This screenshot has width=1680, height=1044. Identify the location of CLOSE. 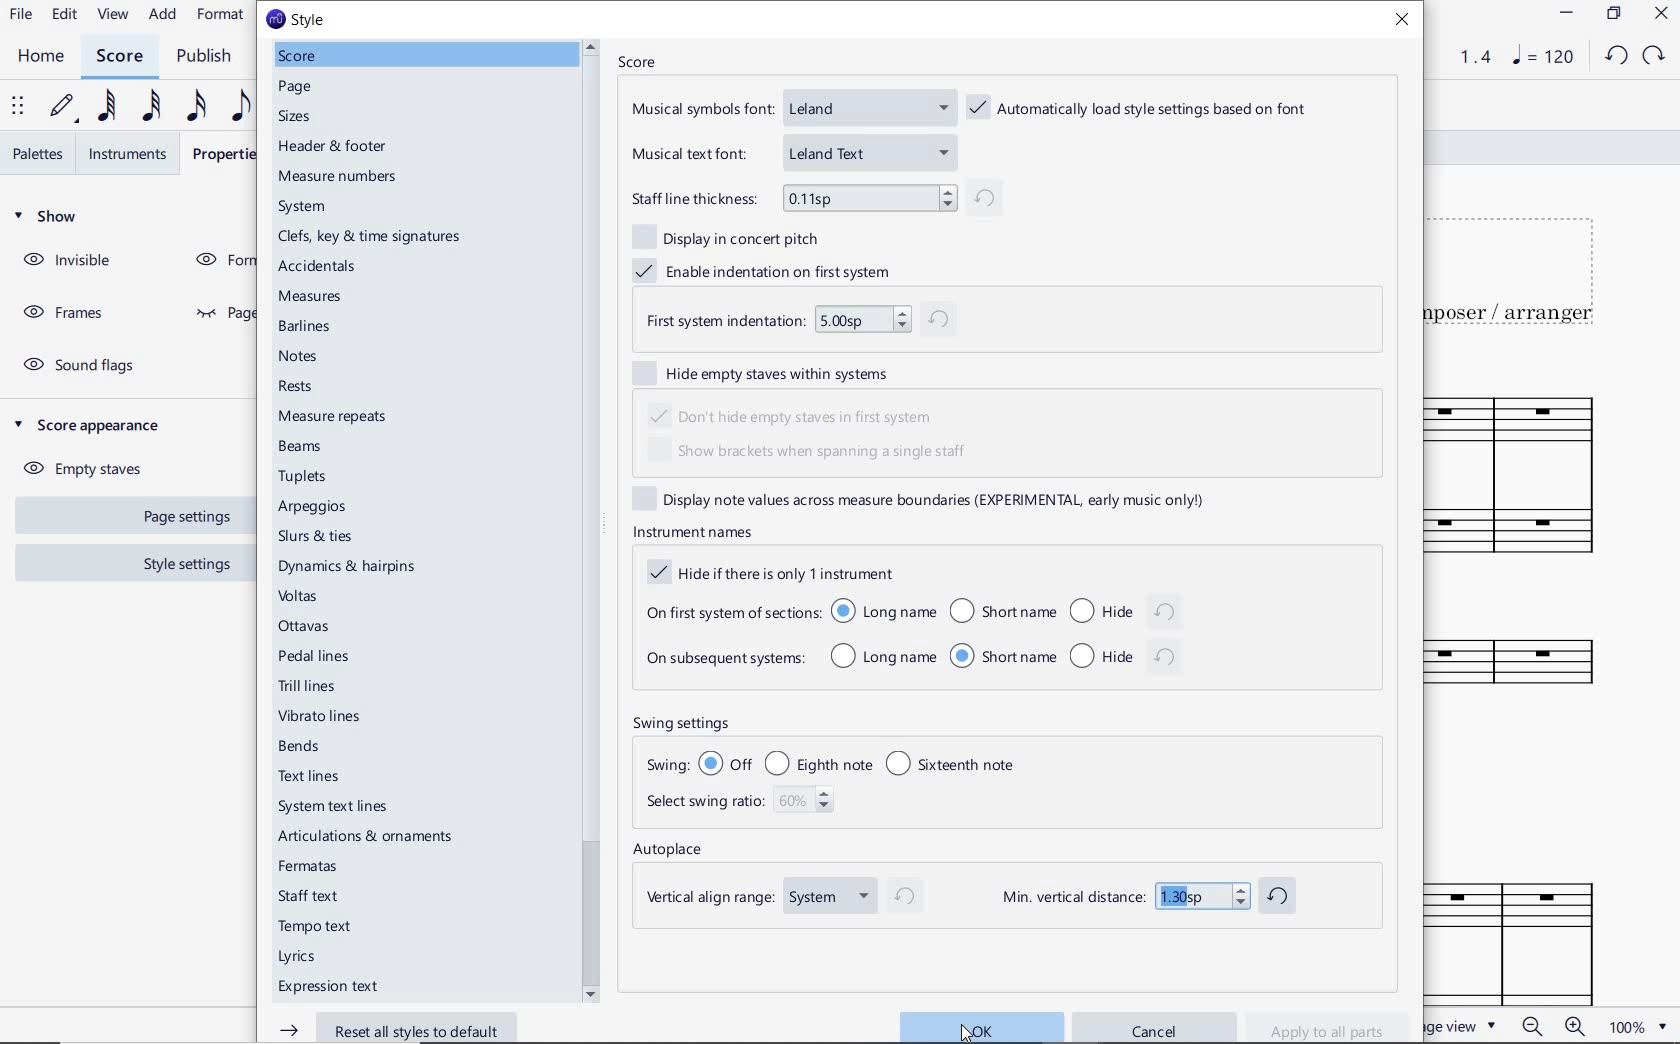
(1404, 22).